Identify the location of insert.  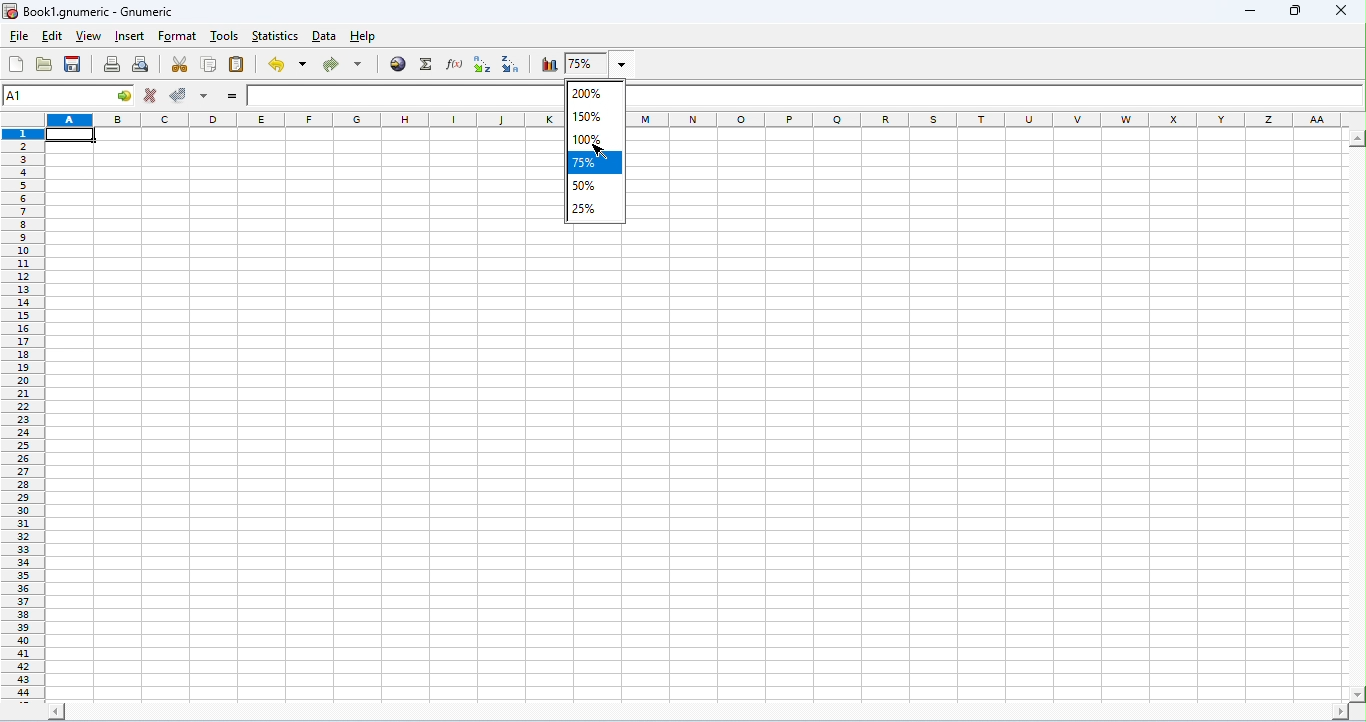
(130, 36).